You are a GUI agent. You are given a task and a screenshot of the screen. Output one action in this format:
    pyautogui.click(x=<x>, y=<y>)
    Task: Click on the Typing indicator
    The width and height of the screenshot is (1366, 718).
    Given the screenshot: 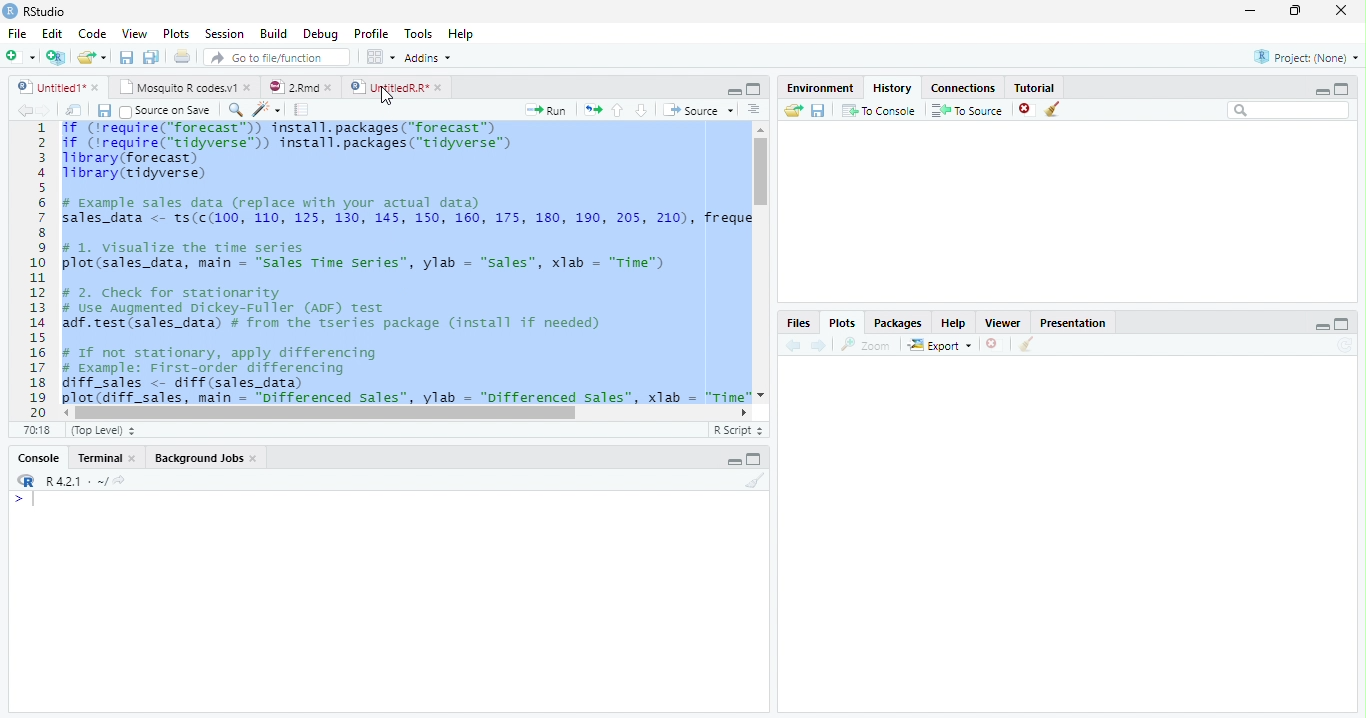 What is the action you would take?
    pyautogui.click(x=28, y=502)
    